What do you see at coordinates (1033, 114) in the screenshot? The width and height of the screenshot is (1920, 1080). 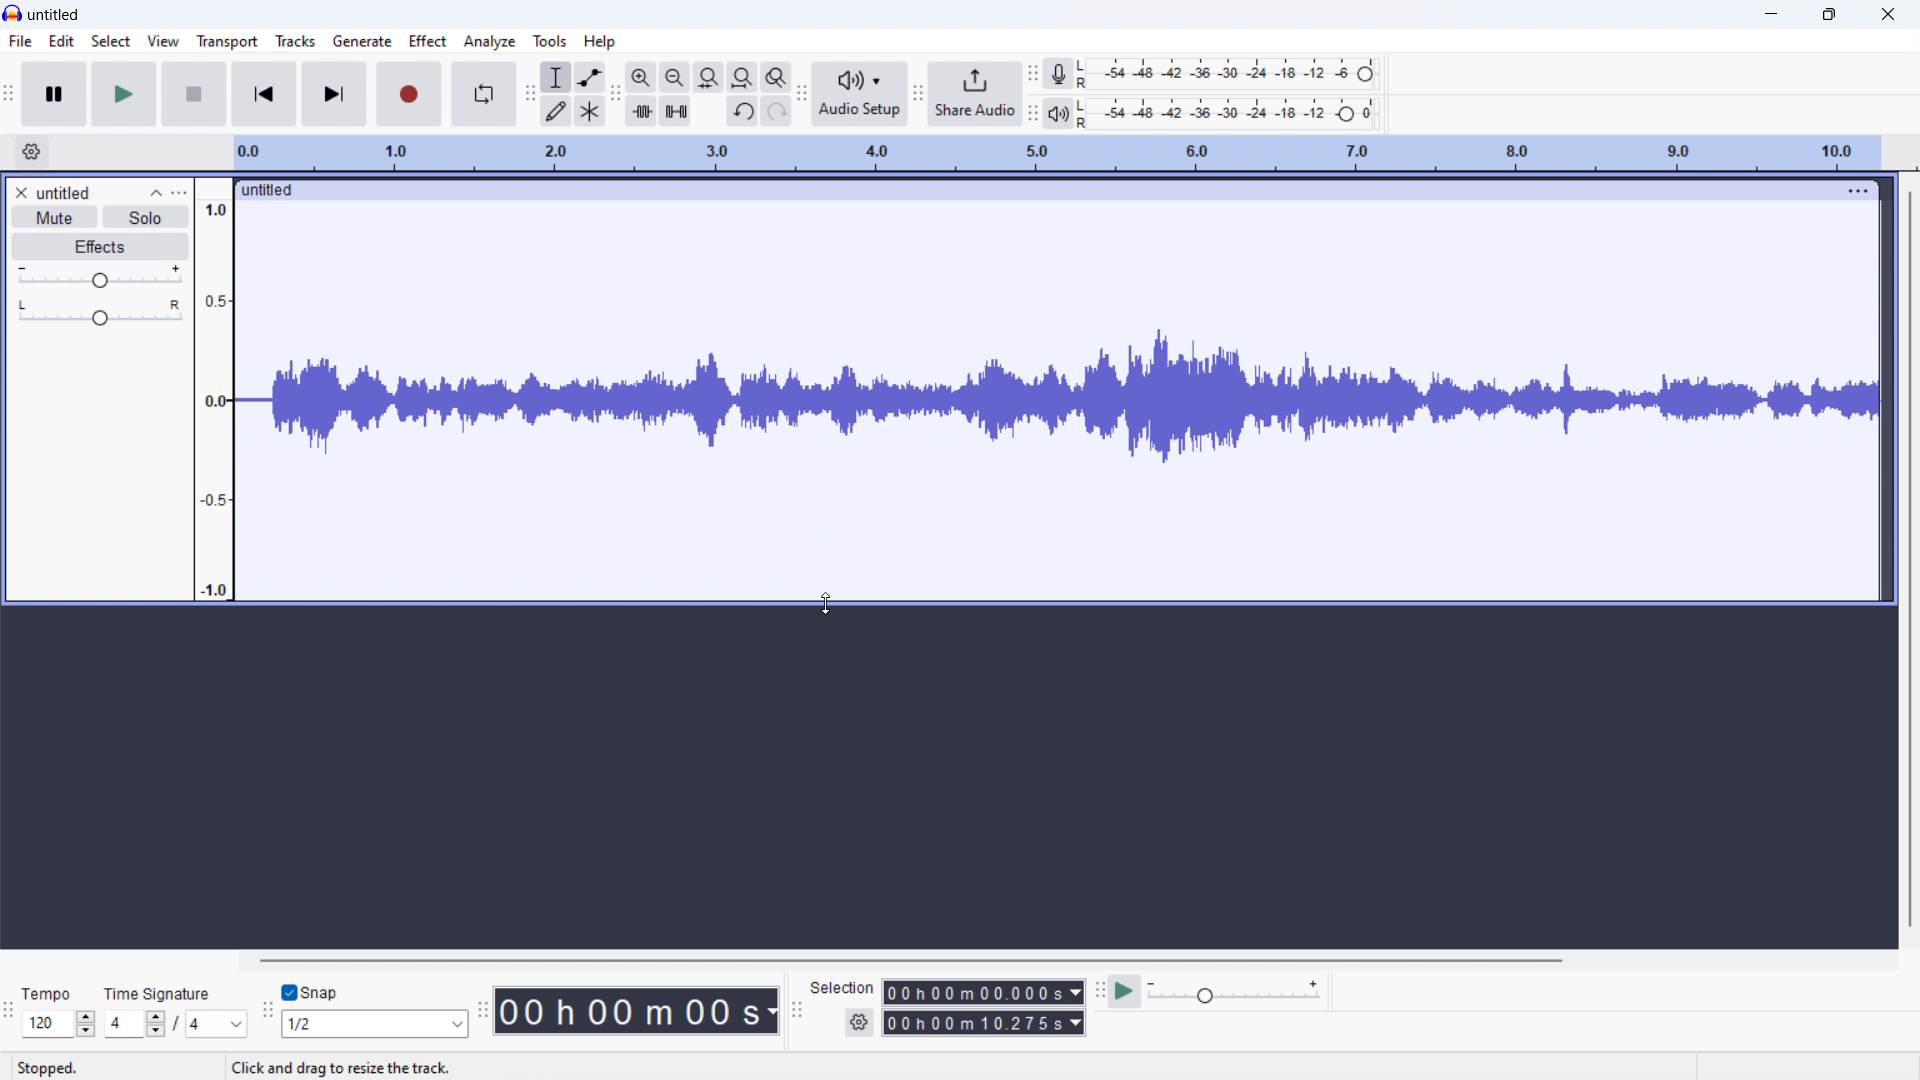 I see `playback meter toolbar` at bounding box center [1033, 114].